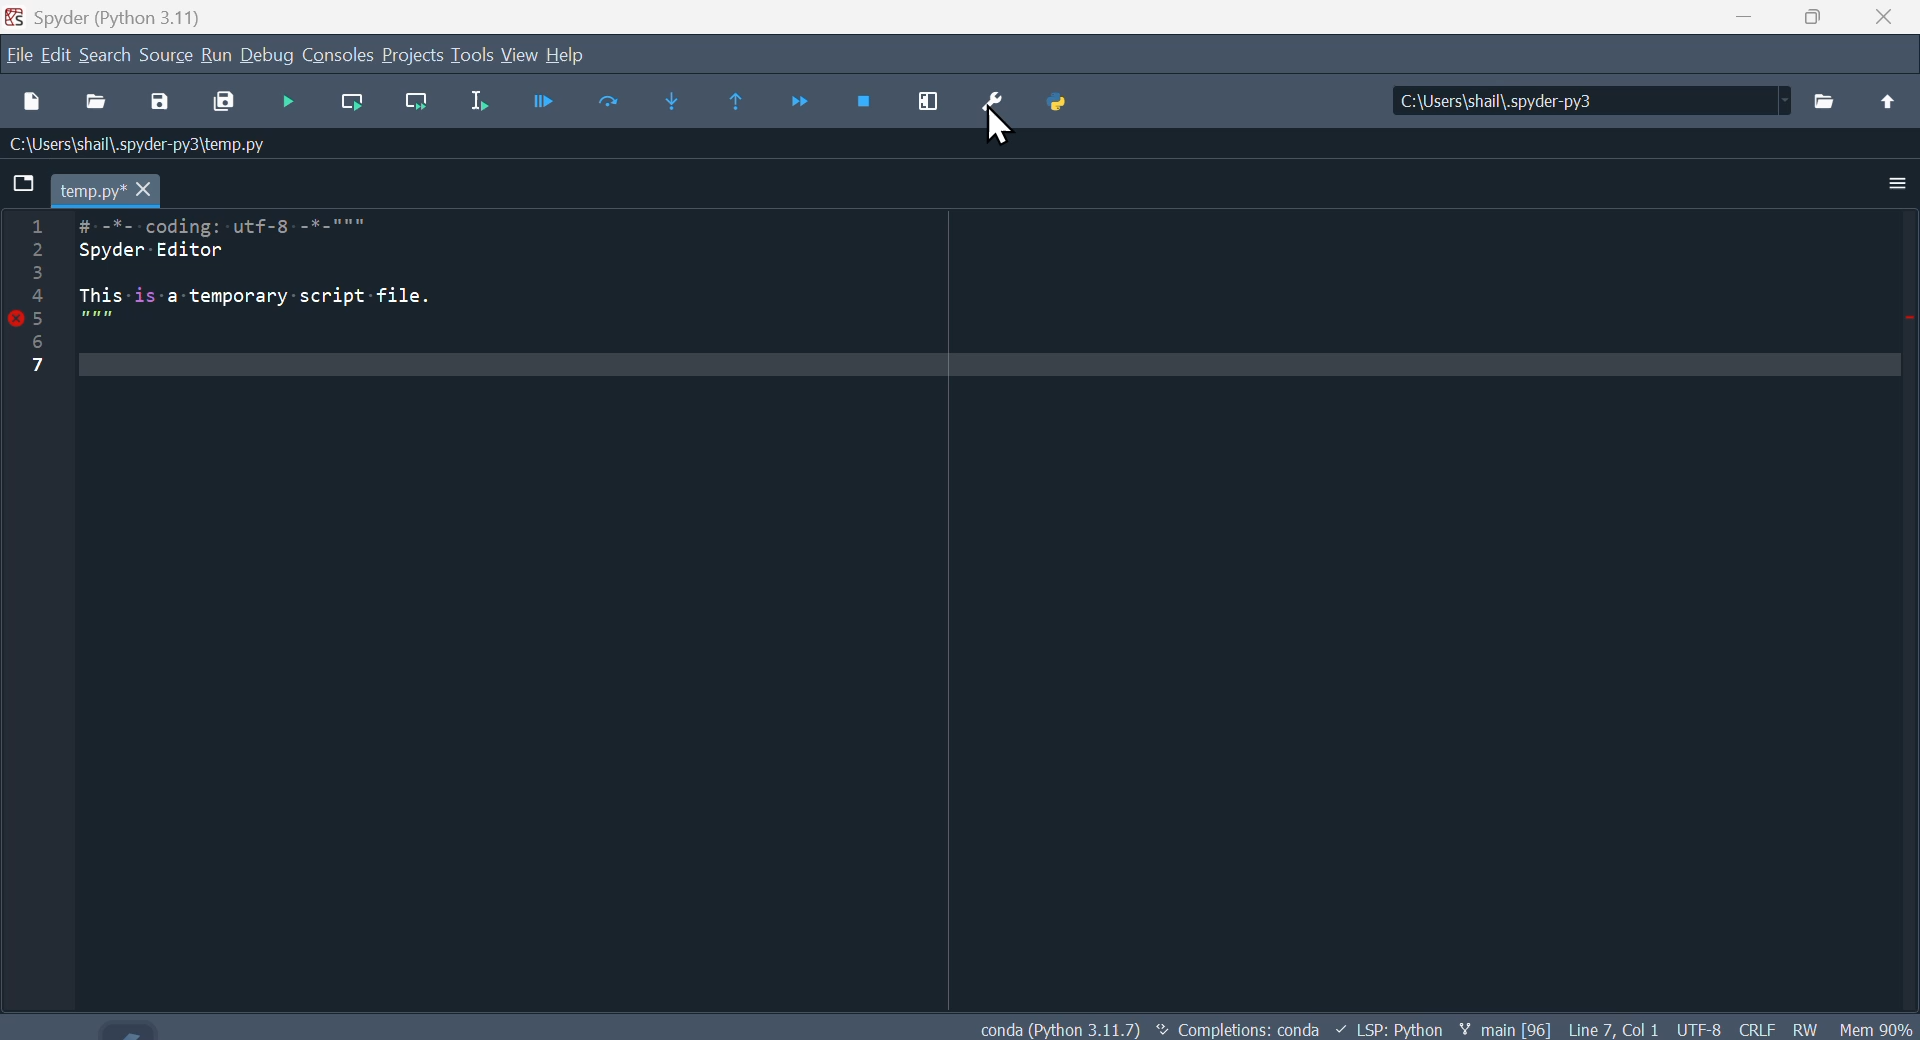 This screenshot has height=1040, width=1920. I want to click on folder, so click(22, 187).